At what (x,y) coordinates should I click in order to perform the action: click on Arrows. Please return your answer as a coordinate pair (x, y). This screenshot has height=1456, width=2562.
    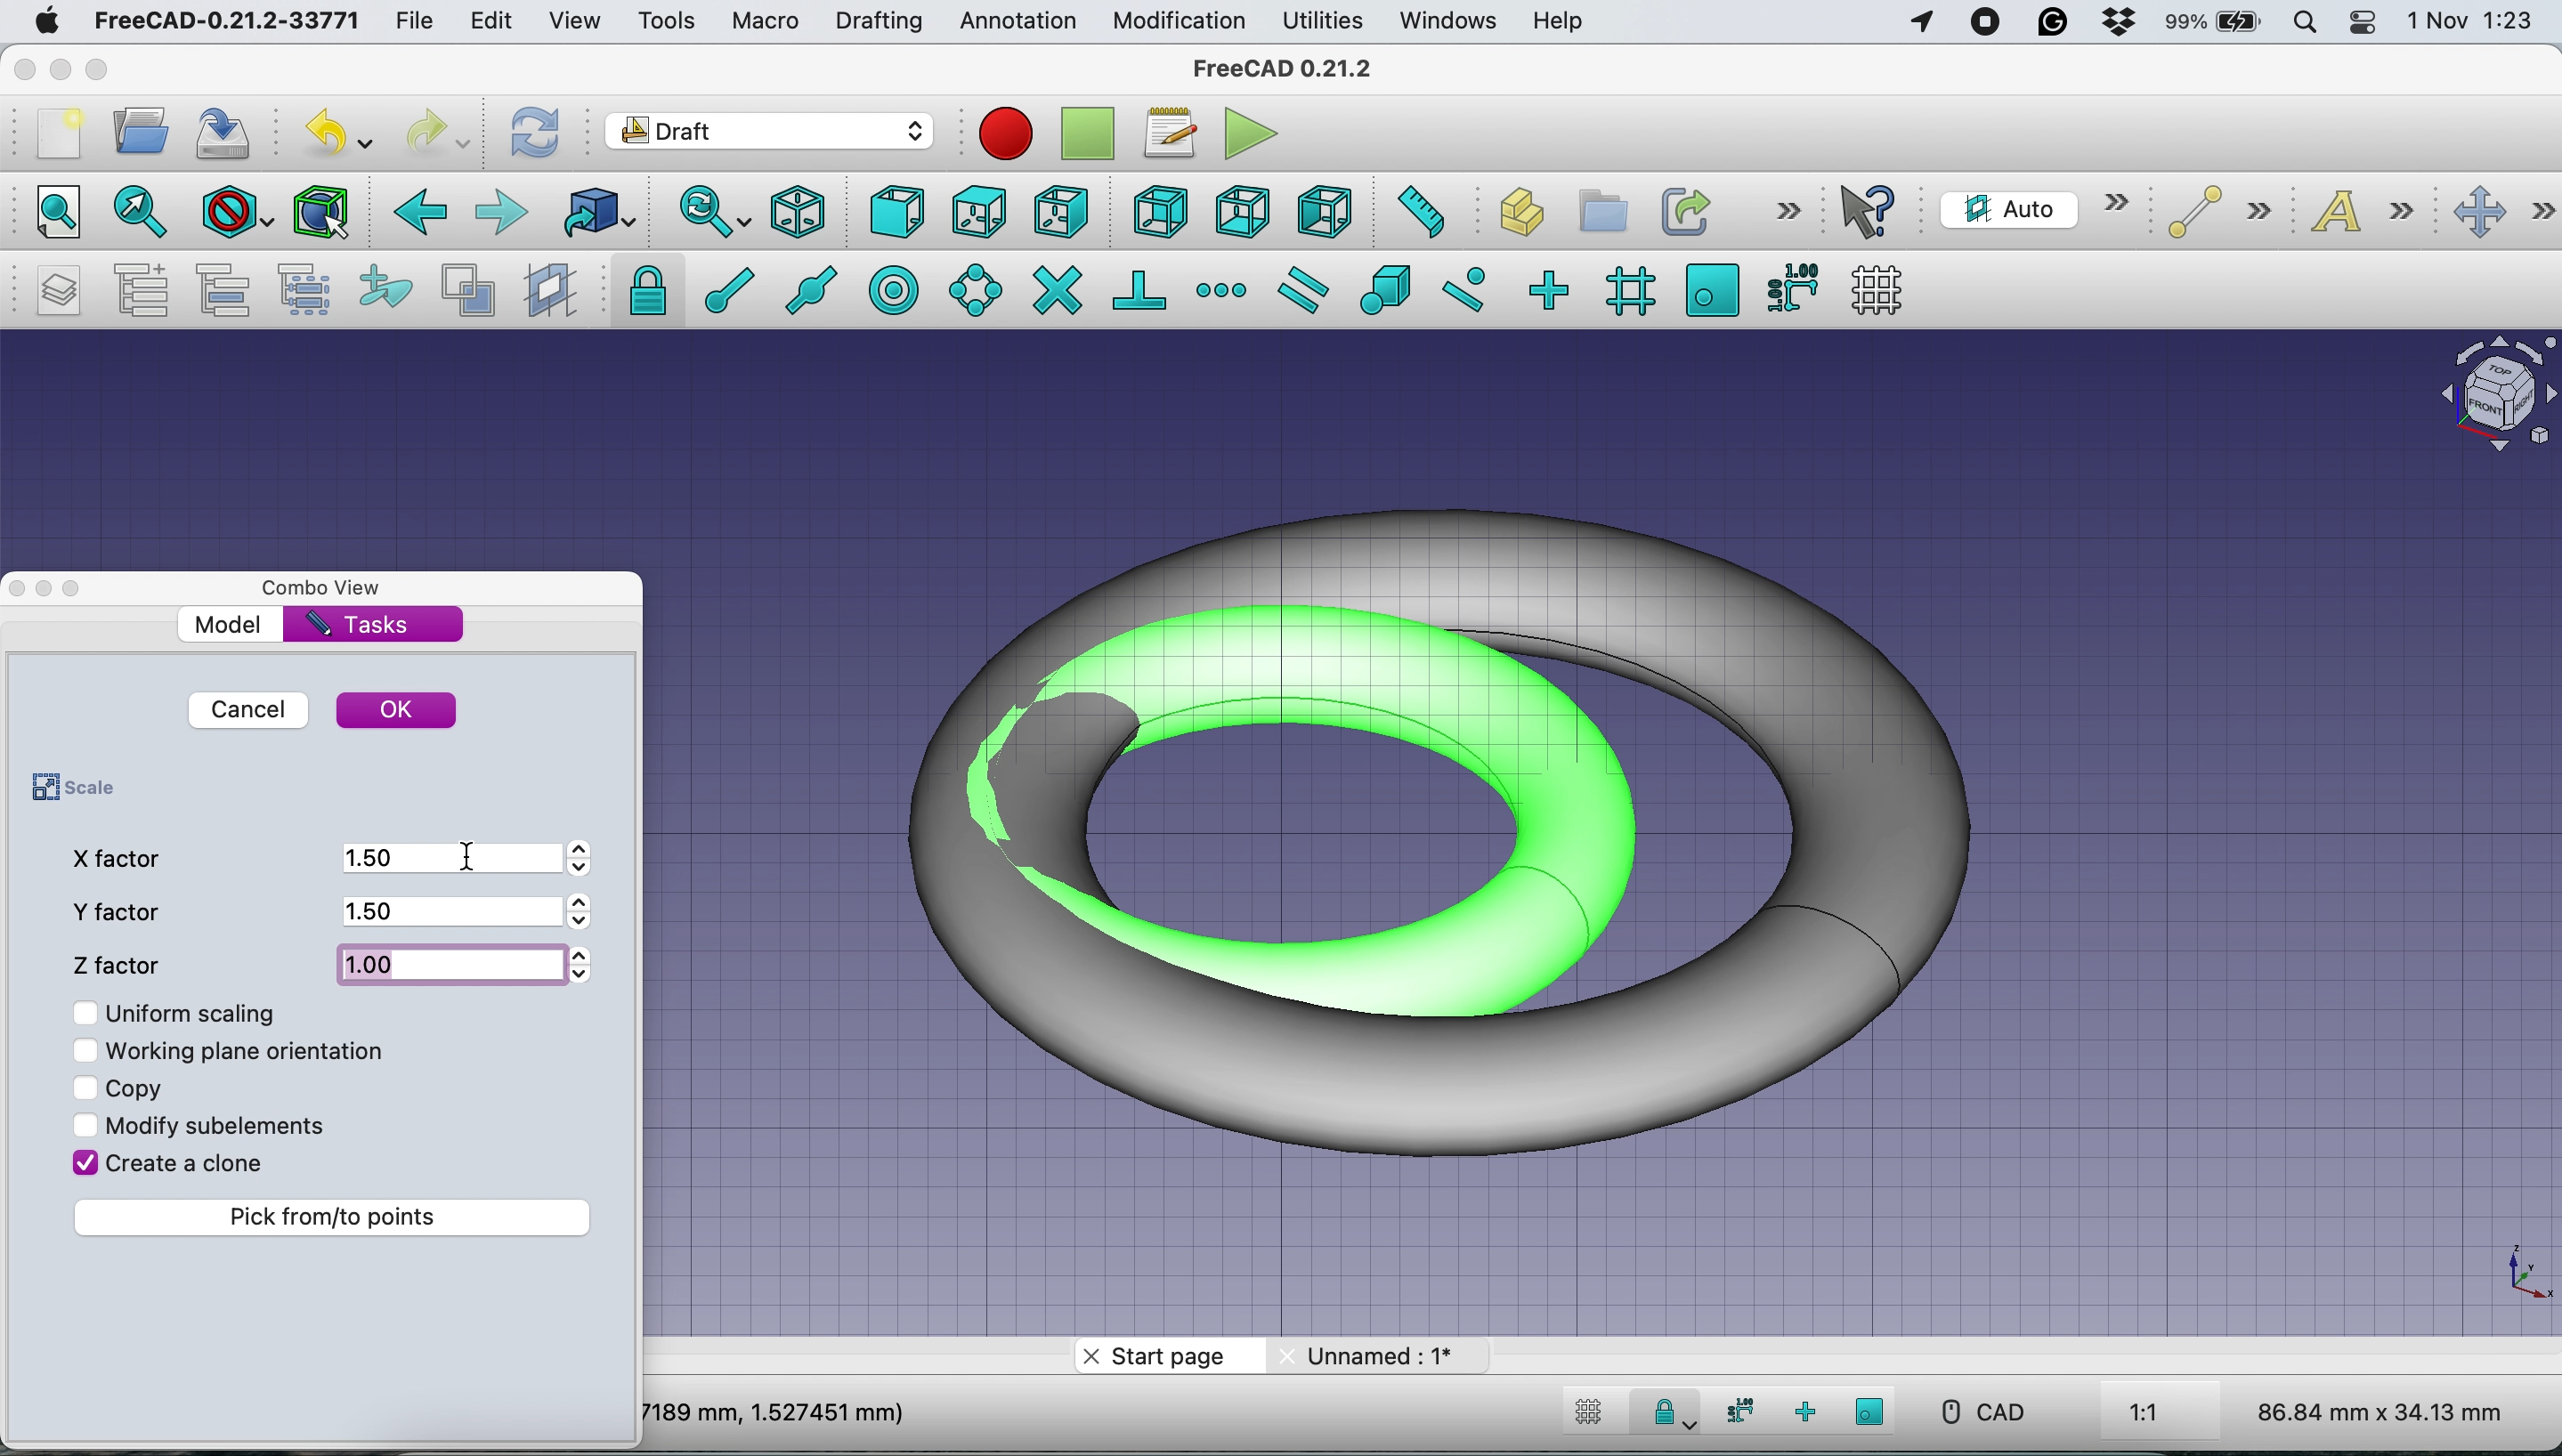
    Looking at the image, I should click on (587, 914).